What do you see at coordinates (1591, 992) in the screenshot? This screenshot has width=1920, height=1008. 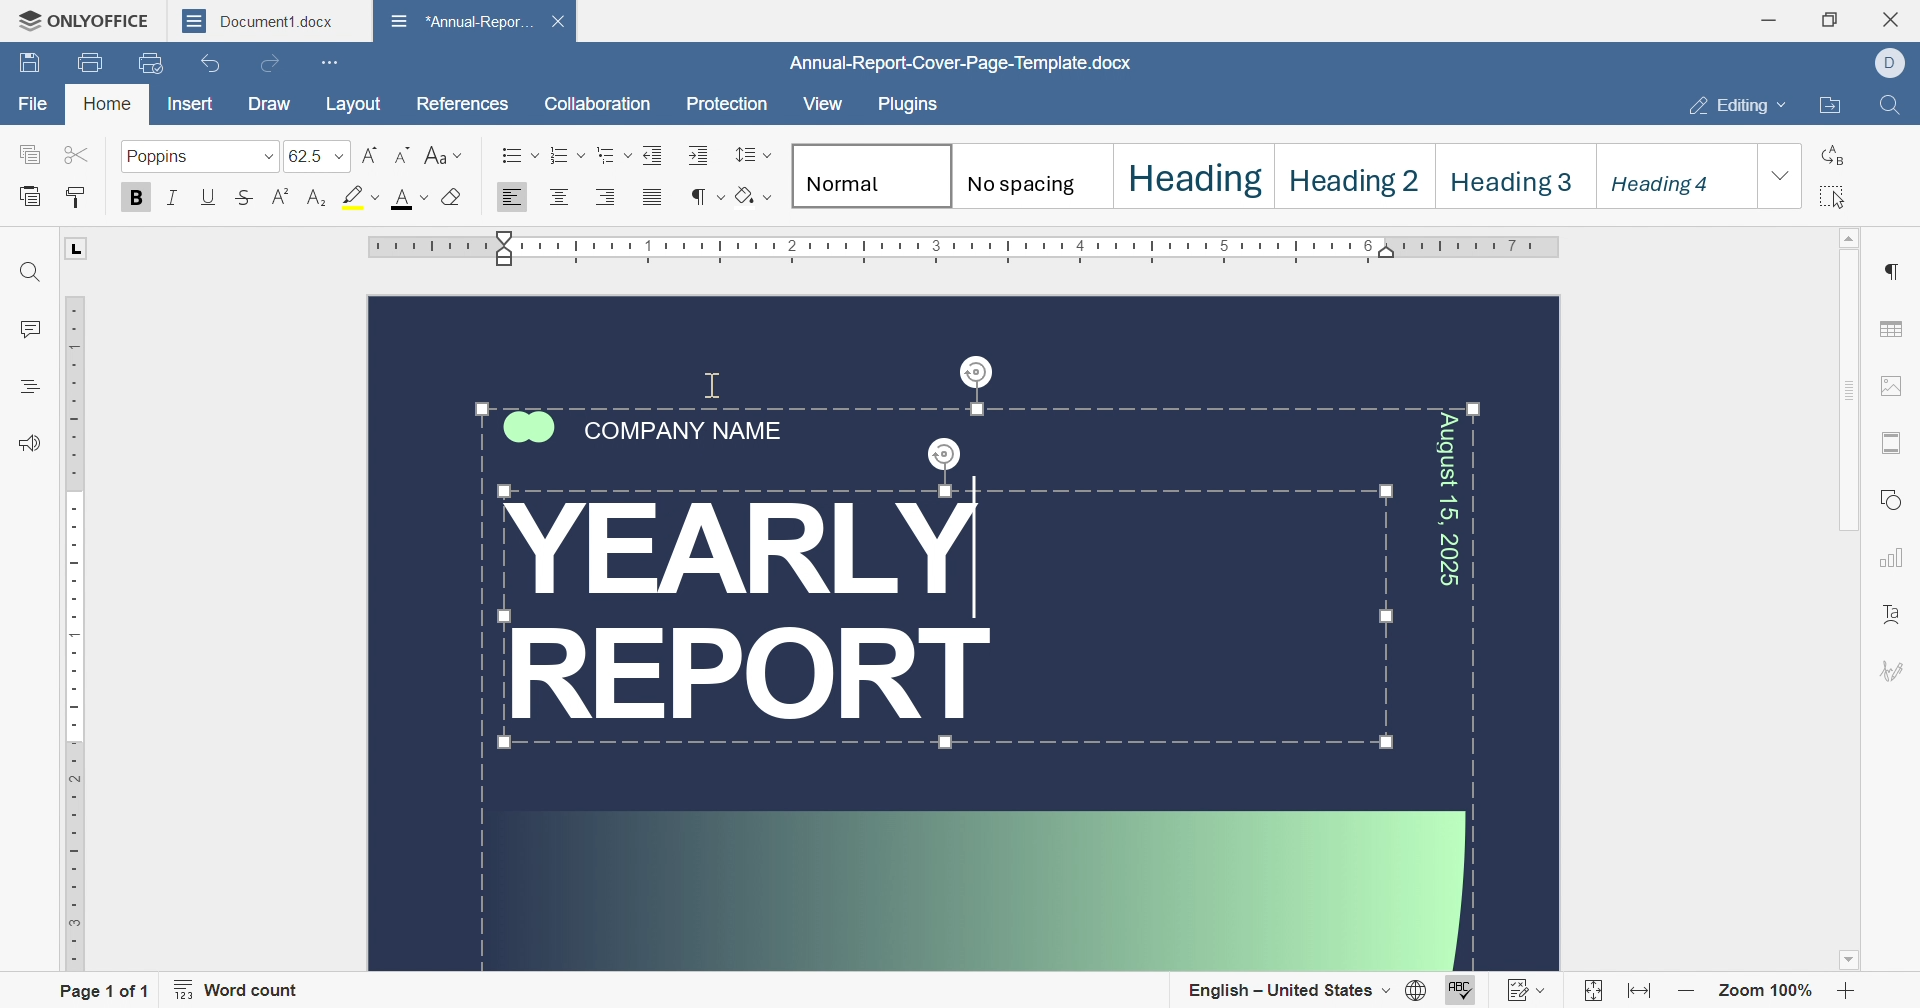 I see `fit to page` at bounding box center [1591, 992].